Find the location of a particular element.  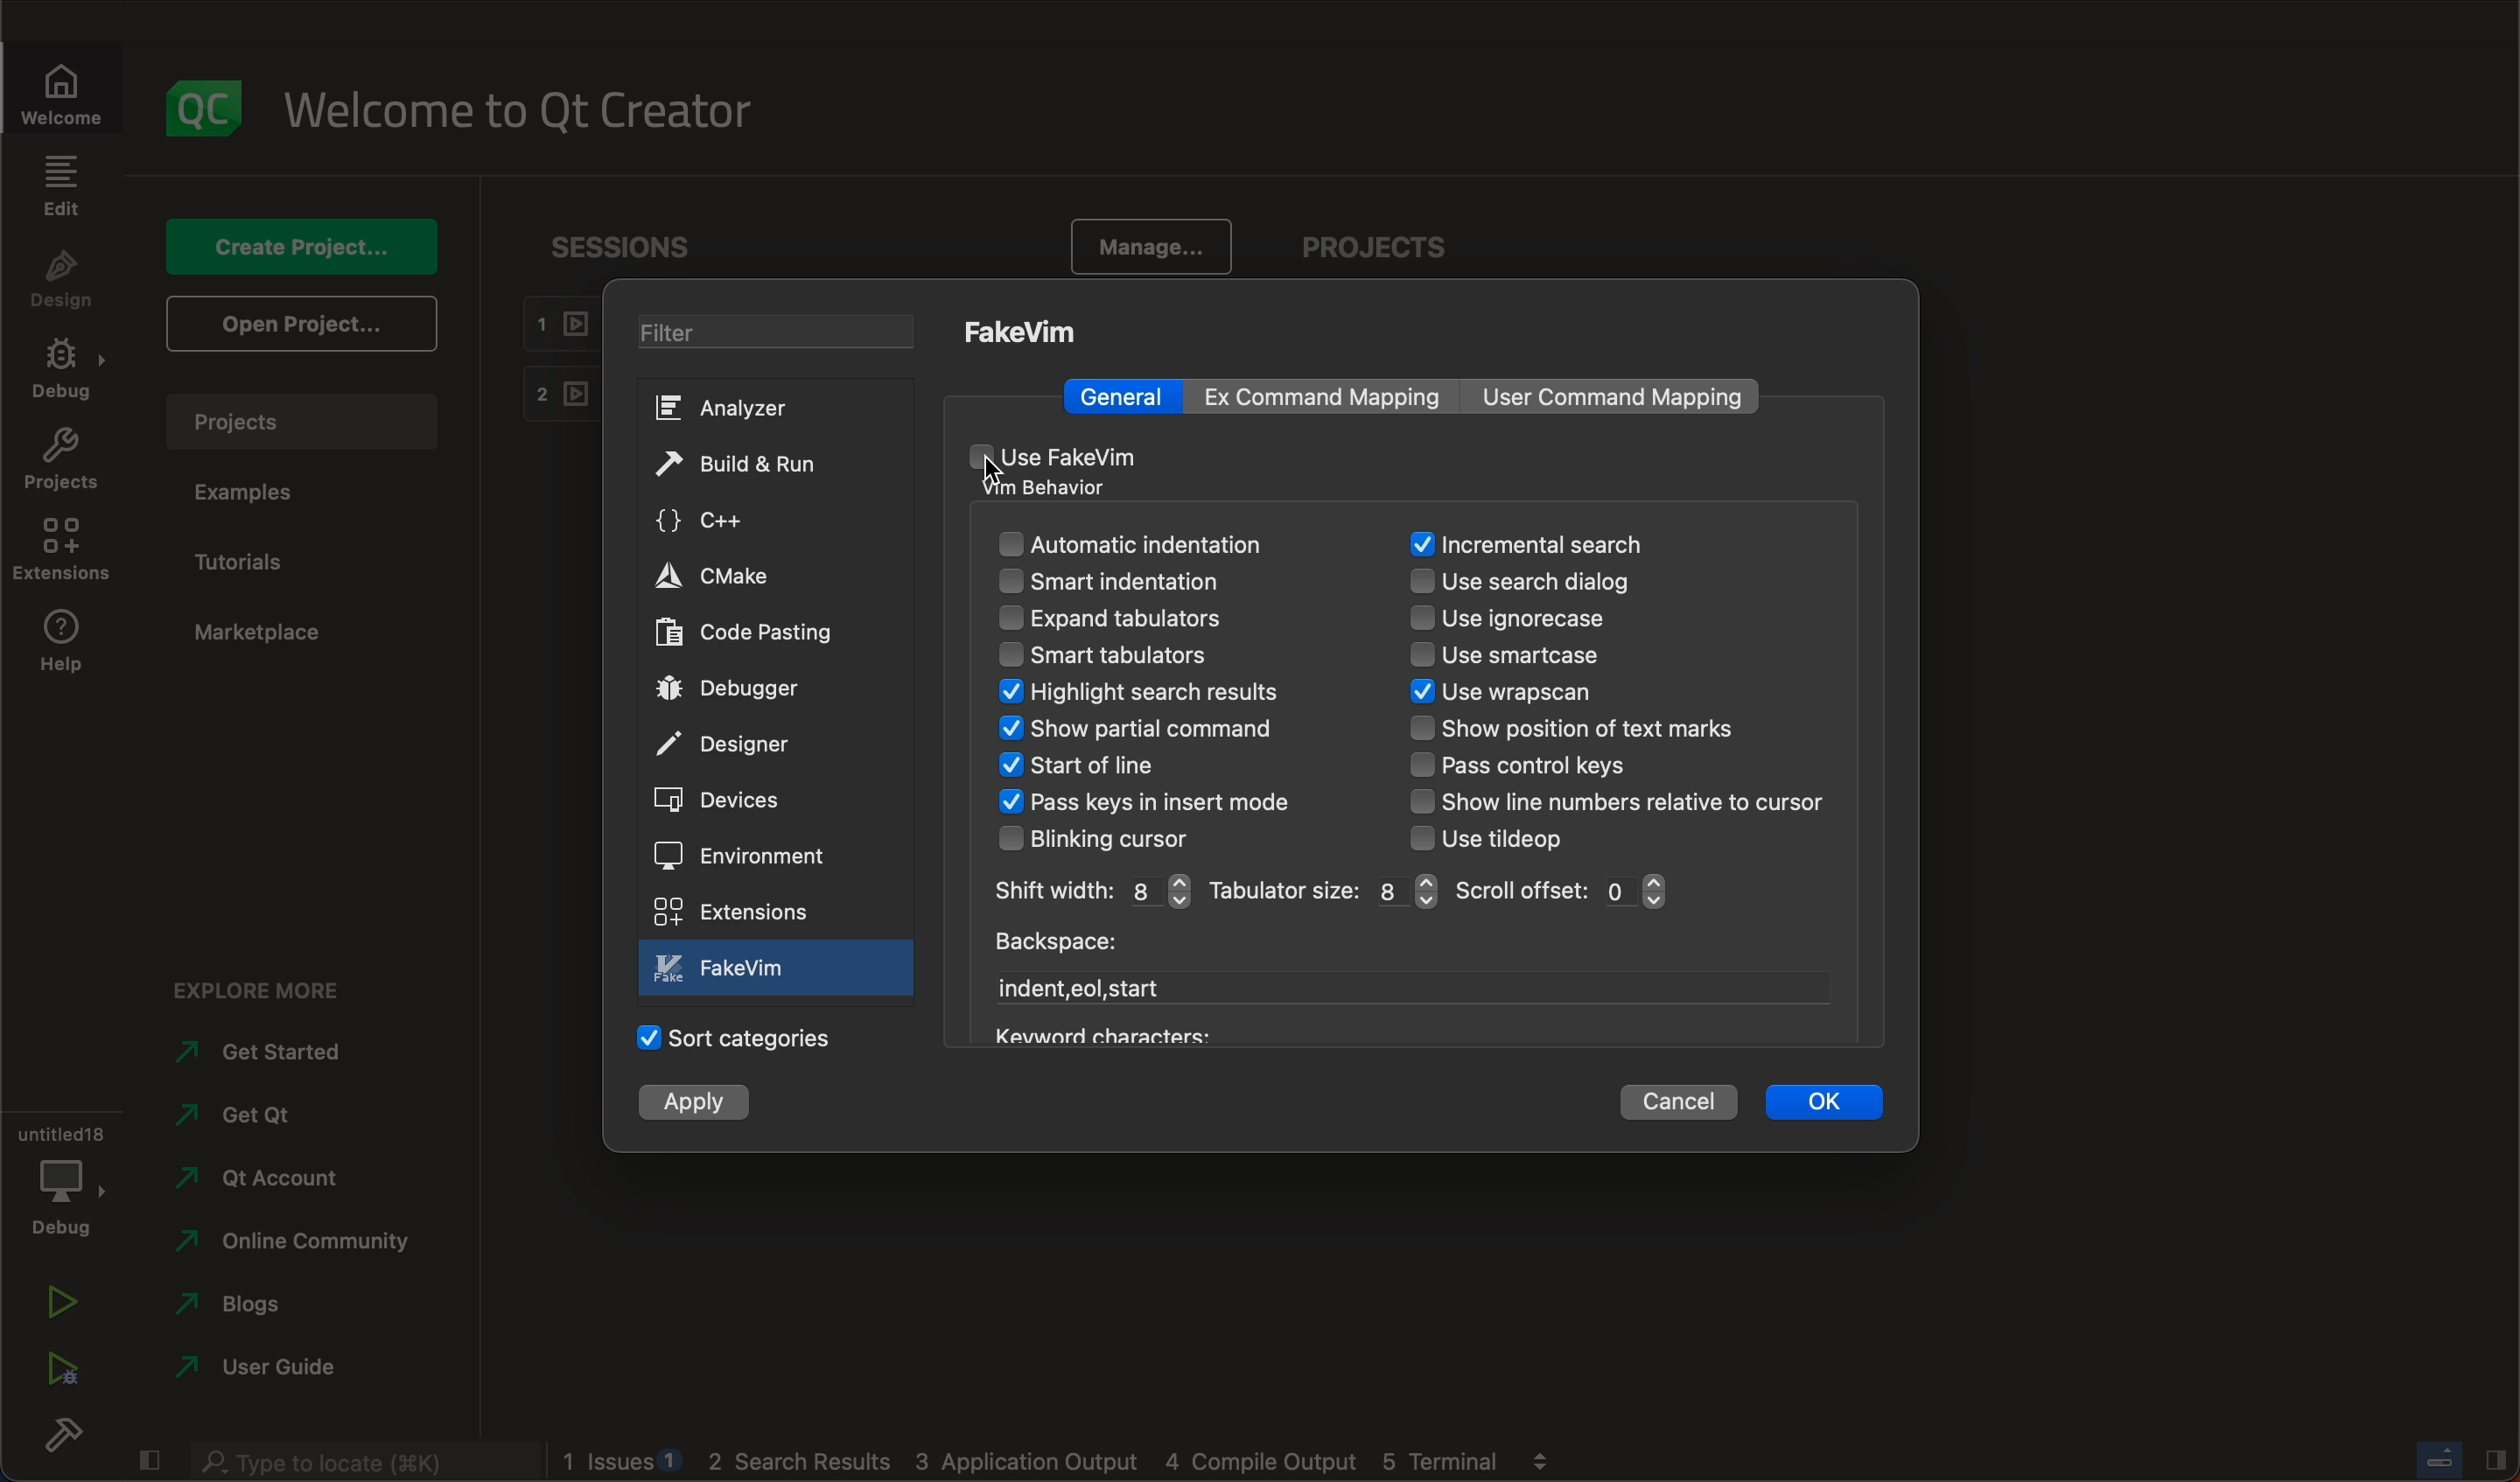

fakeVim is located at coordinates (1026, 331).